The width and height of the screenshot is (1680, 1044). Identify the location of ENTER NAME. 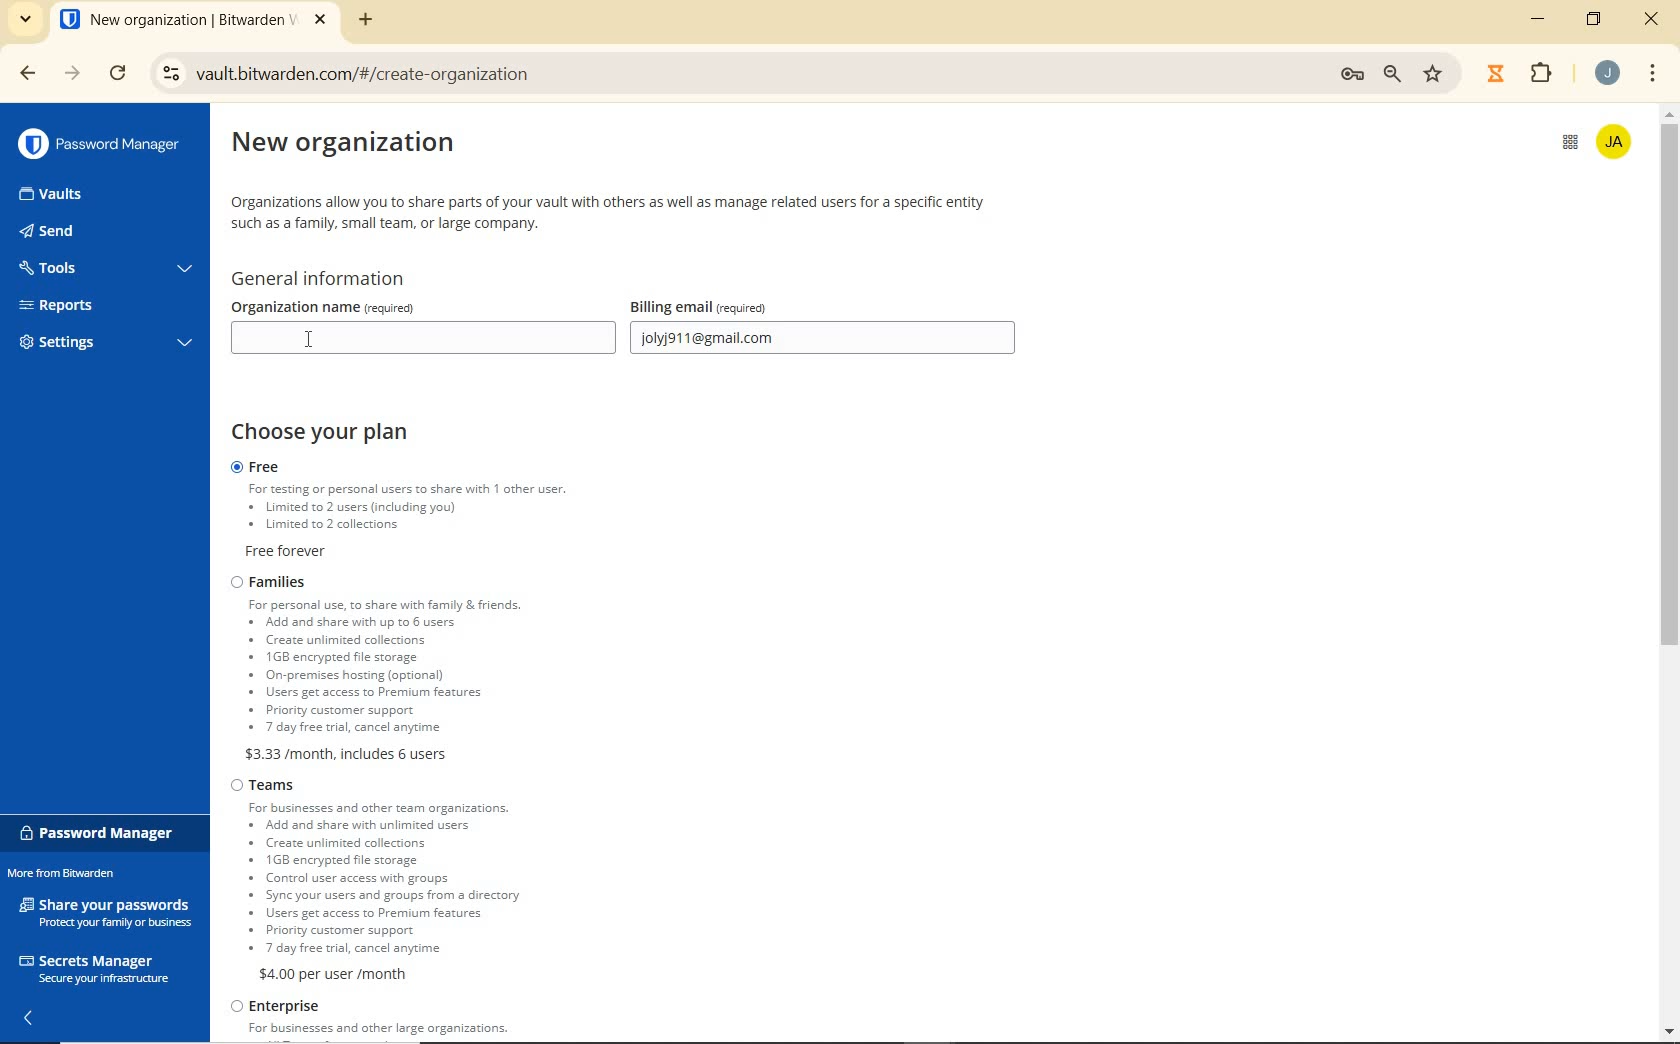
(418, 338).